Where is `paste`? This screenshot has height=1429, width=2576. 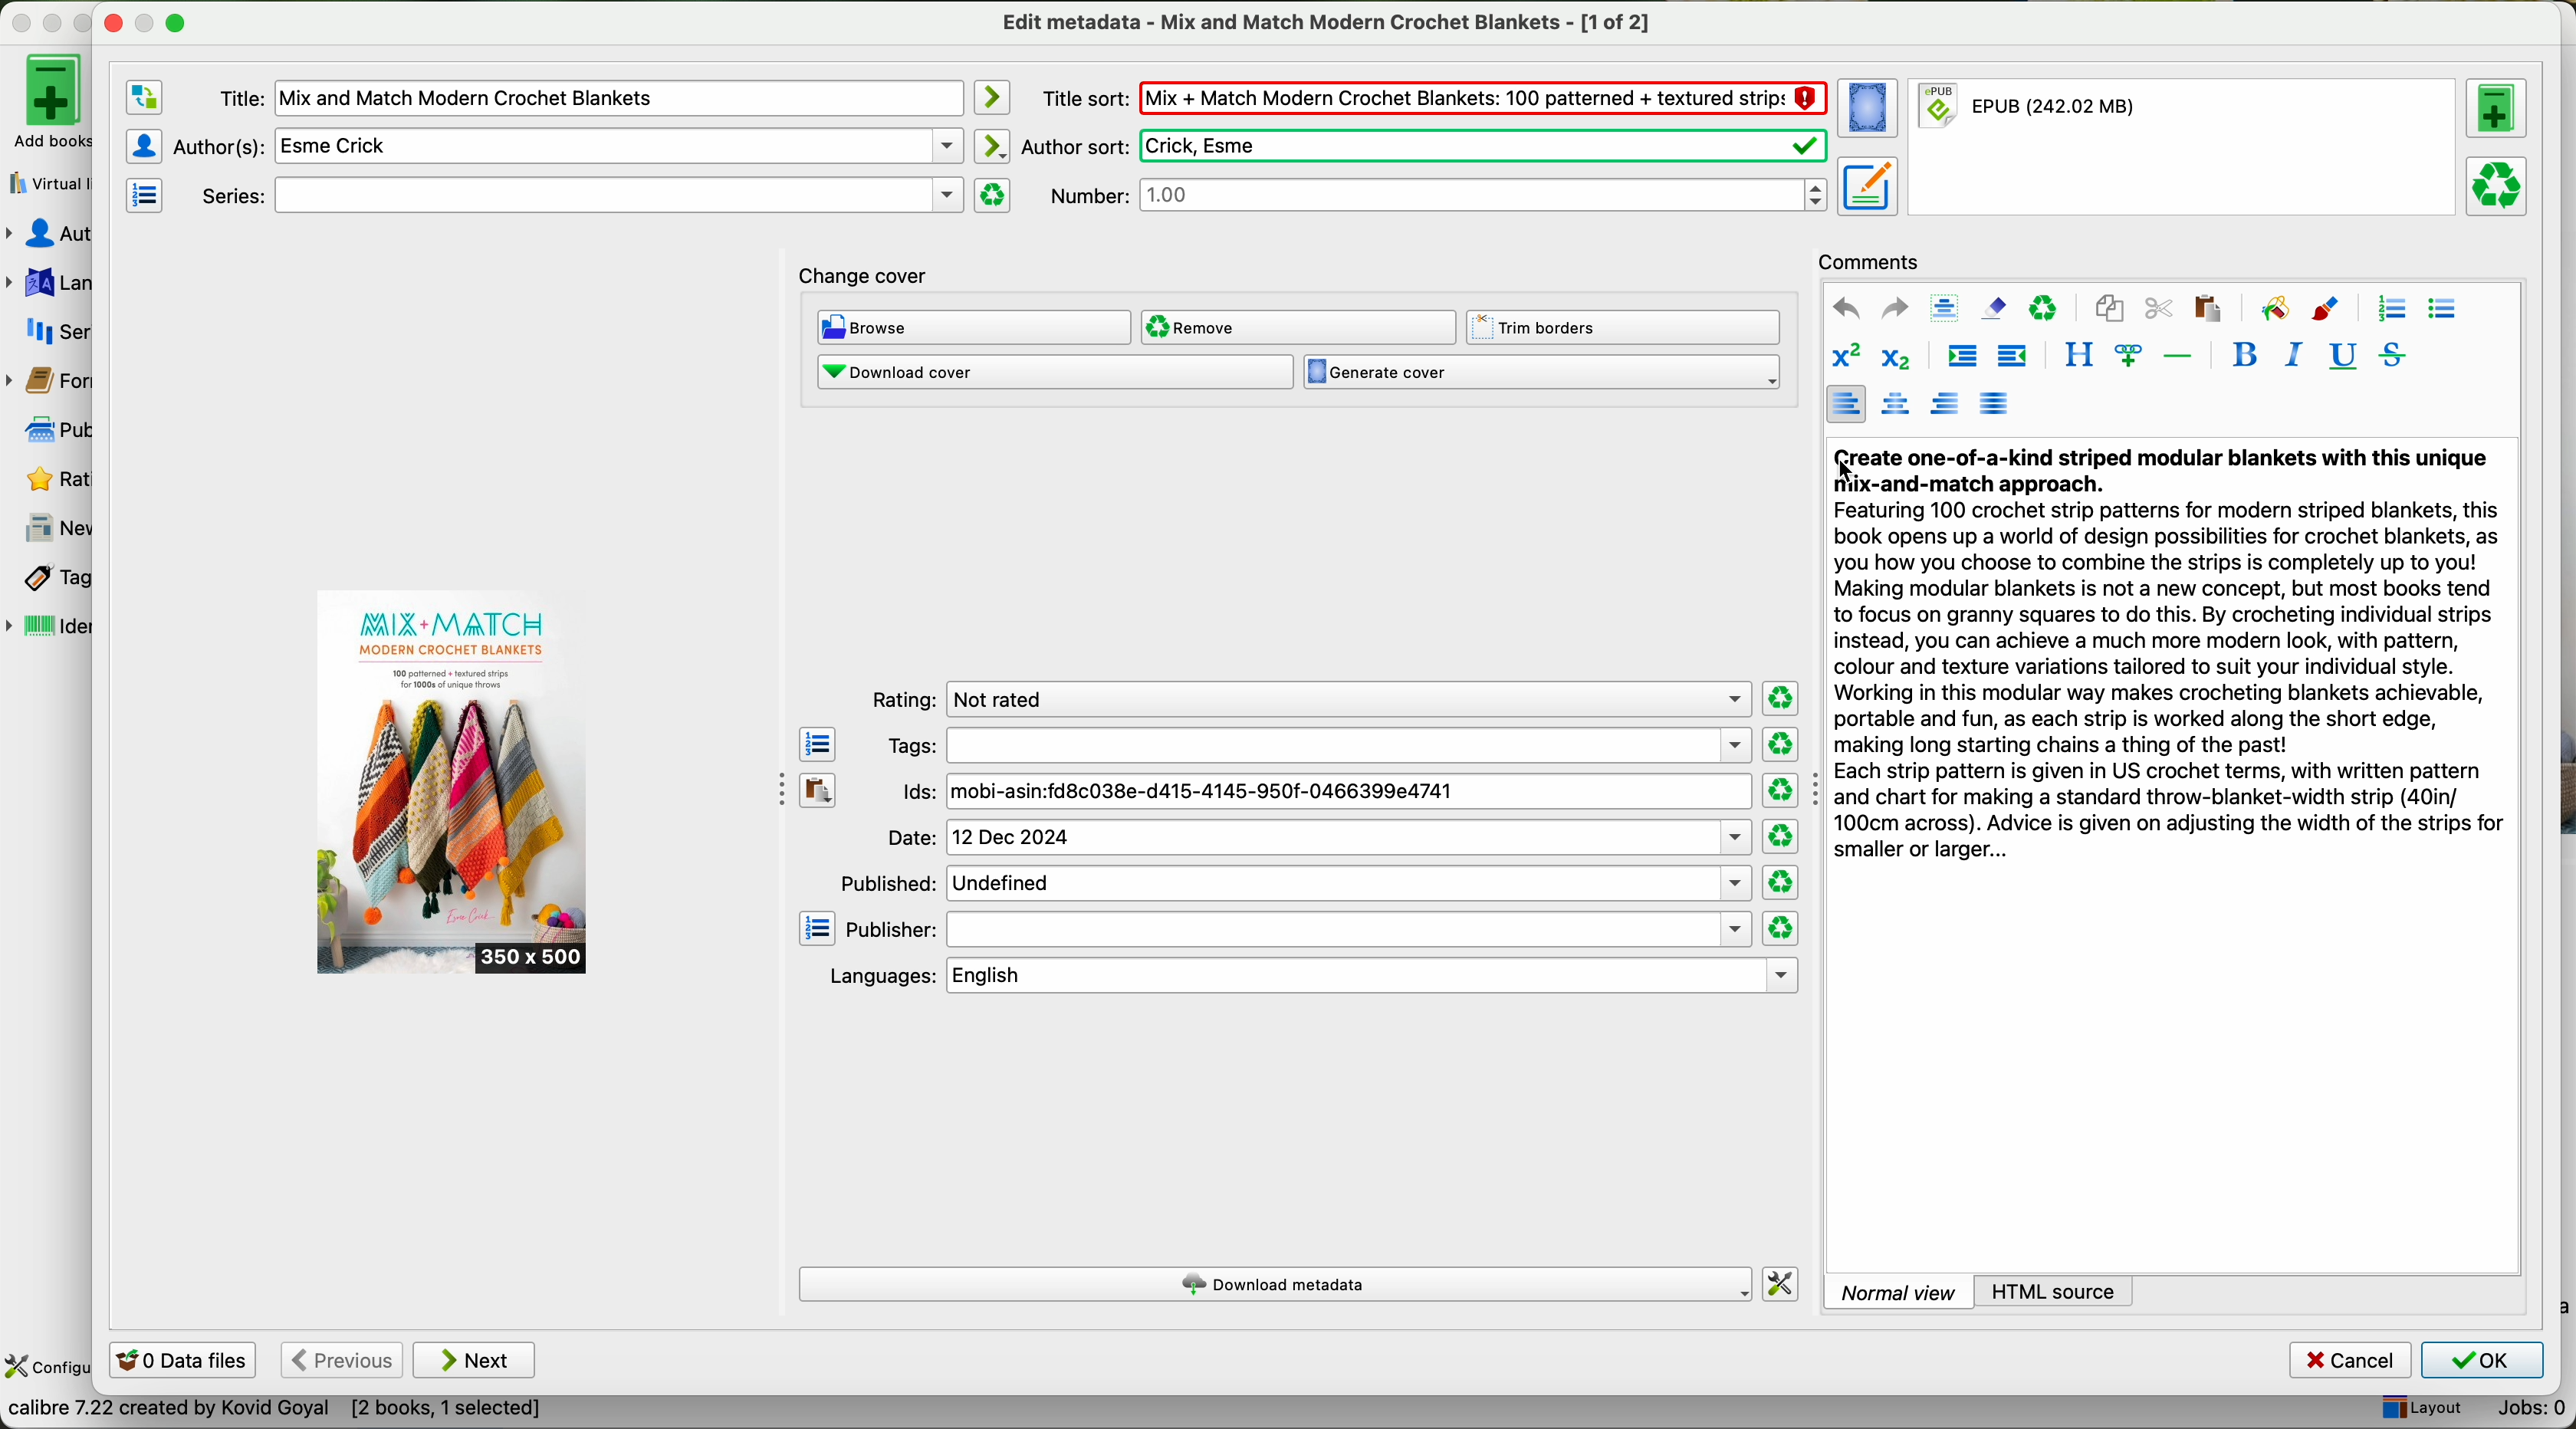
paste is located at coordinates (2205, 307).